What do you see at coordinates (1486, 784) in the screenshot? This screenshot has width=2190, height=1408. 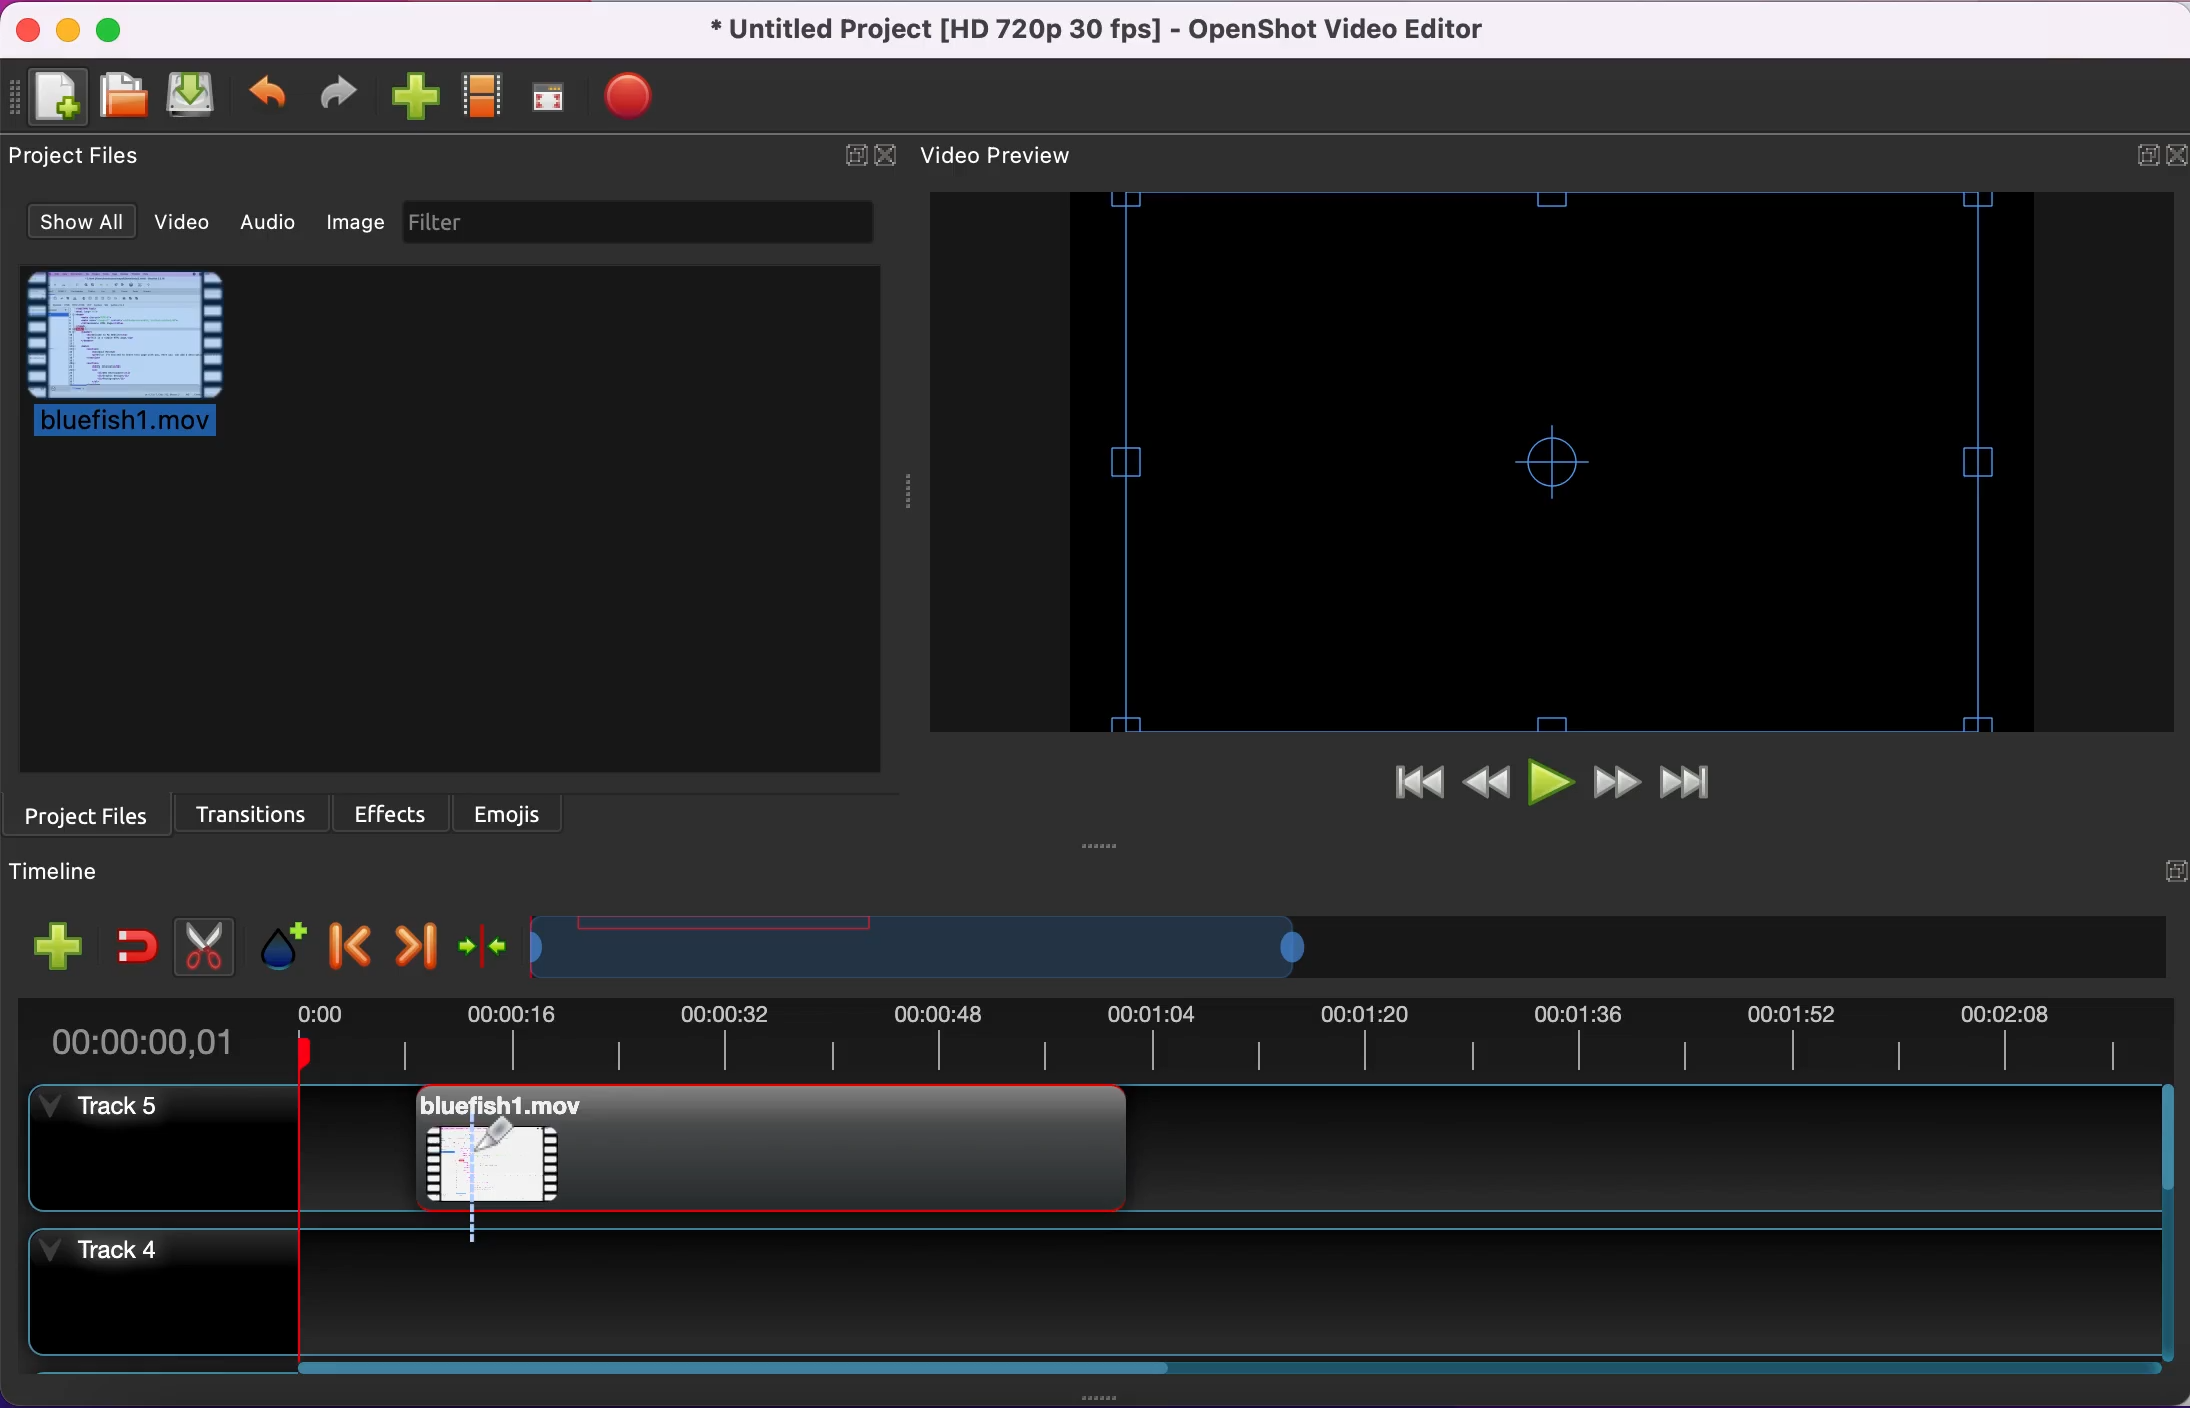 I see `rewind` at bounding box center [1486, 784].